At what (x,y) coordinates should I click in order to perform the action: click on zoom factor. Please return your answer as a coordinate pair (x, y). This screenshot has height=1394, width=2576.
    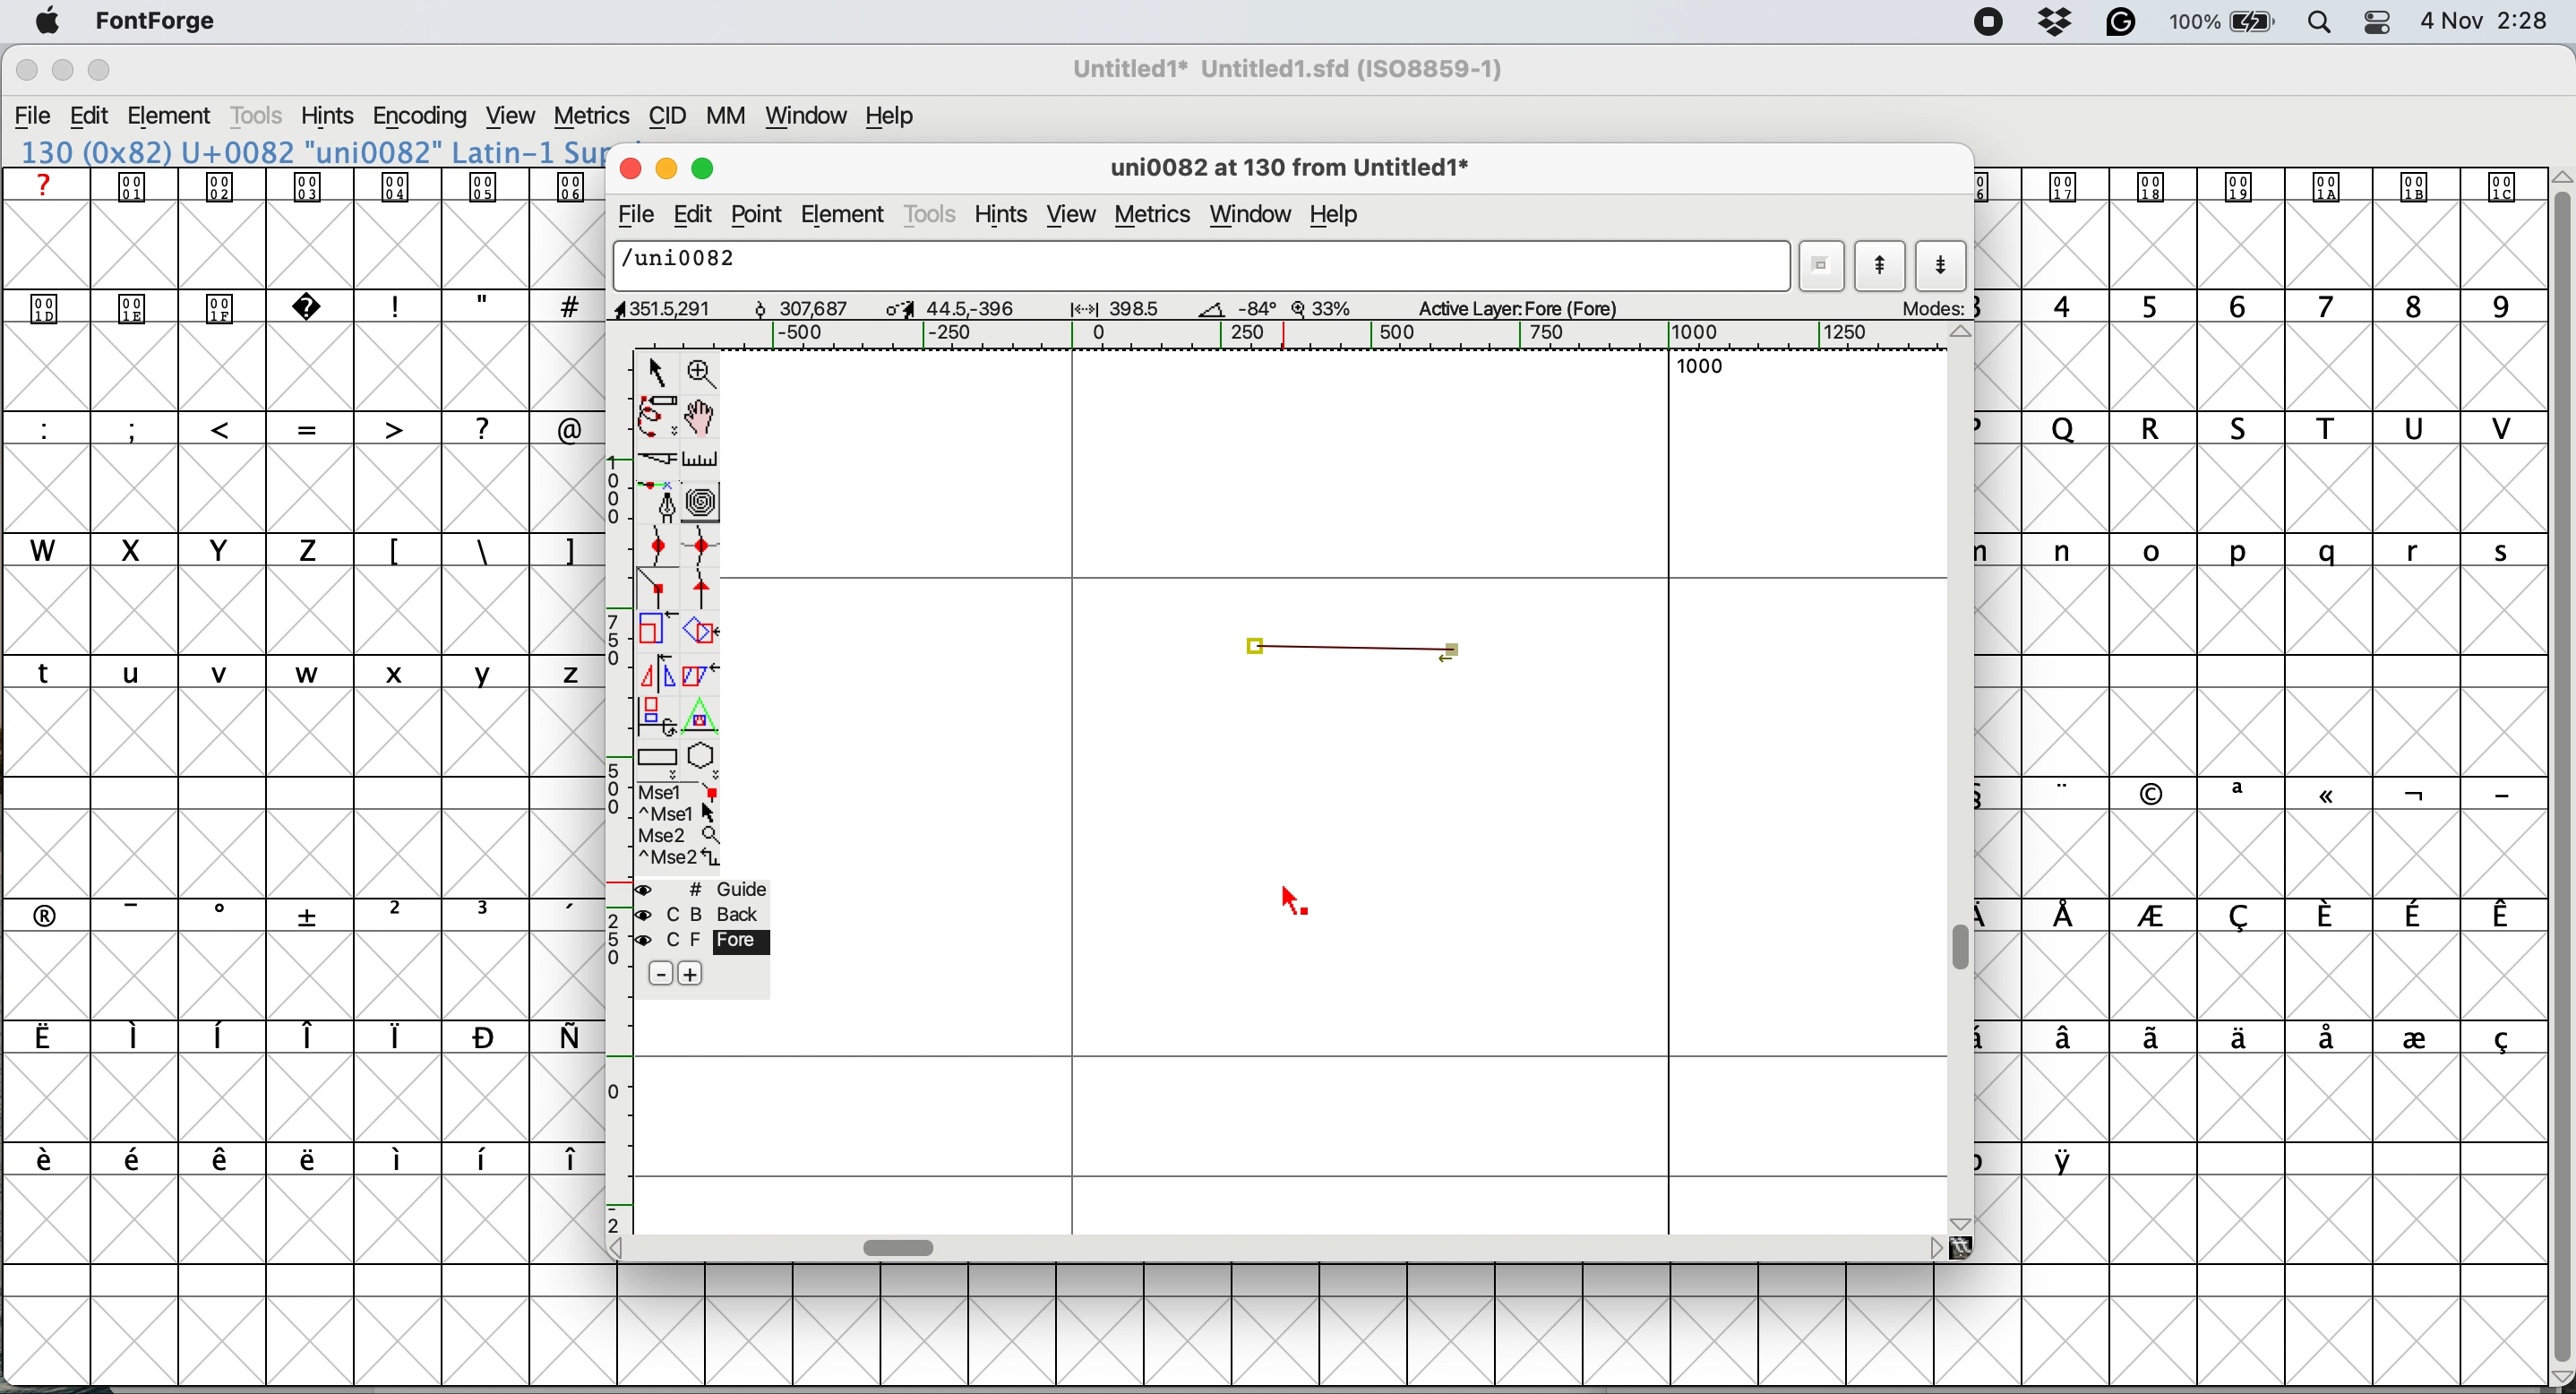
    Looking at the image, I should click on (1322, 308).